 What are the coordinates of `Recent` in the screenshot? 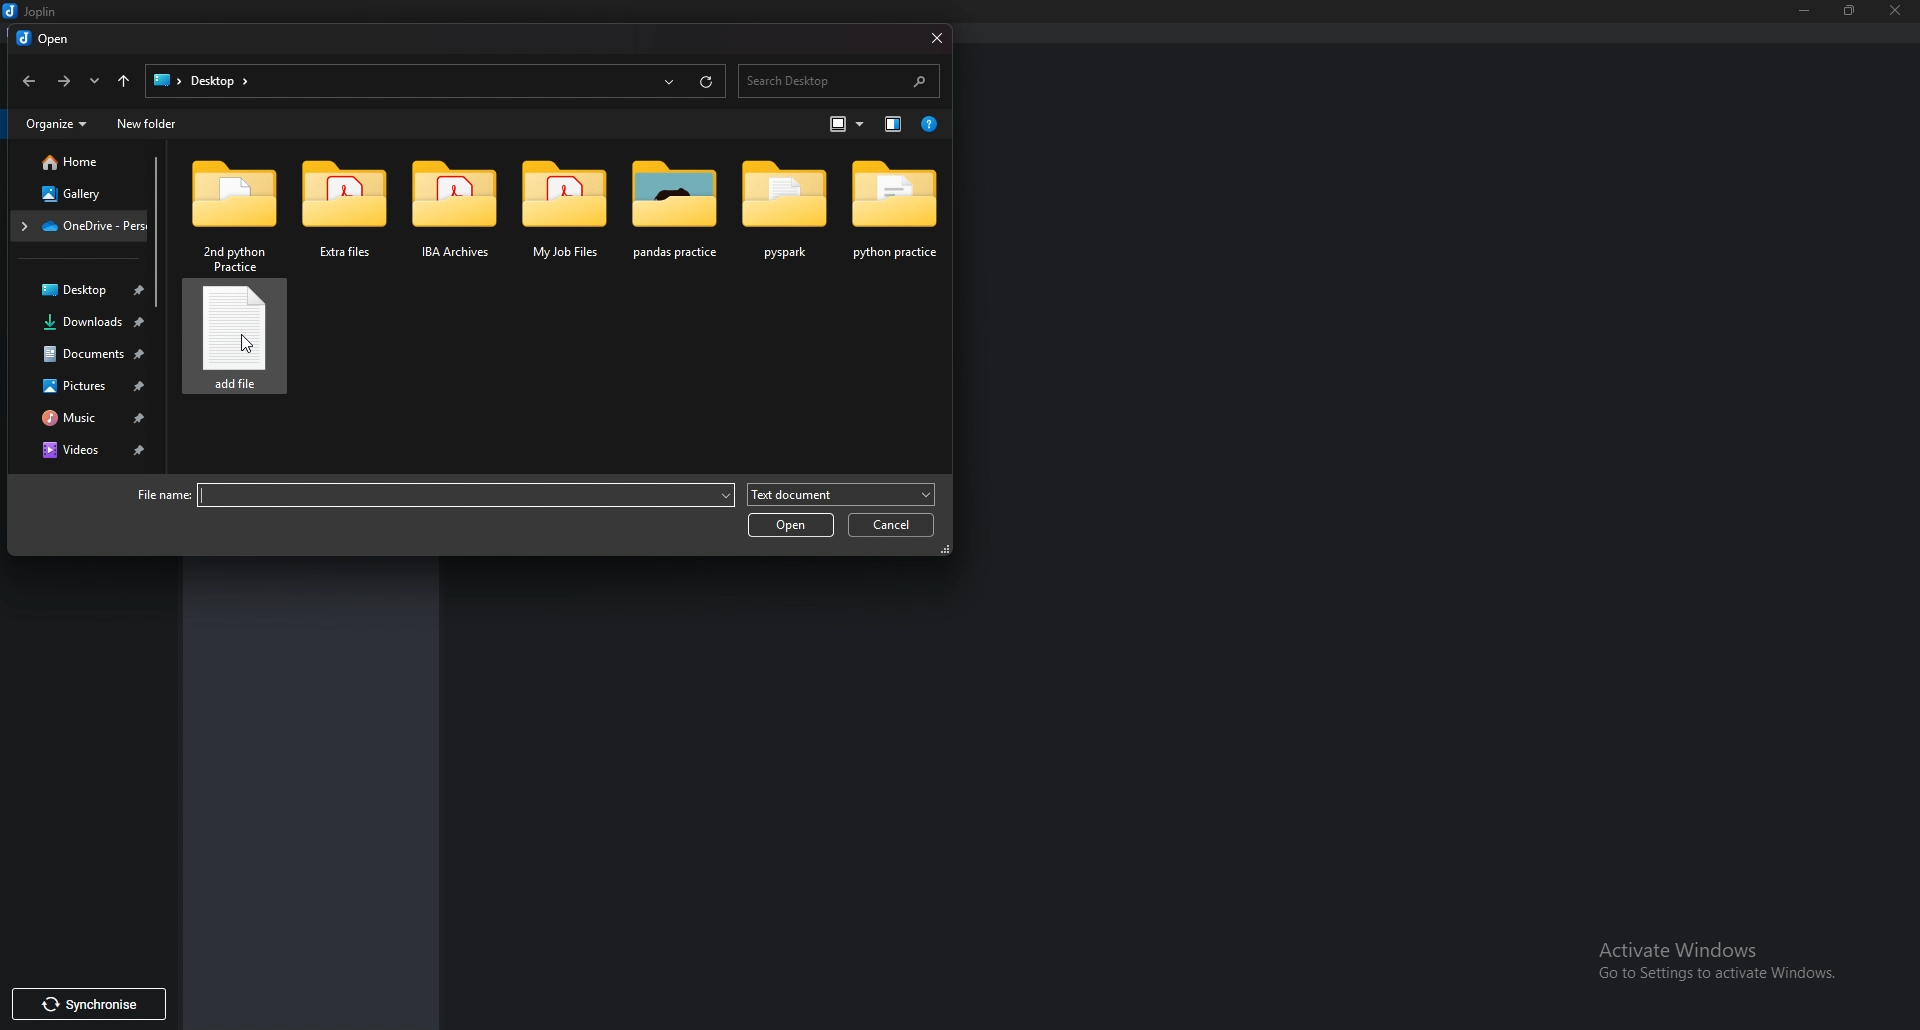 It's located at (672, 80).